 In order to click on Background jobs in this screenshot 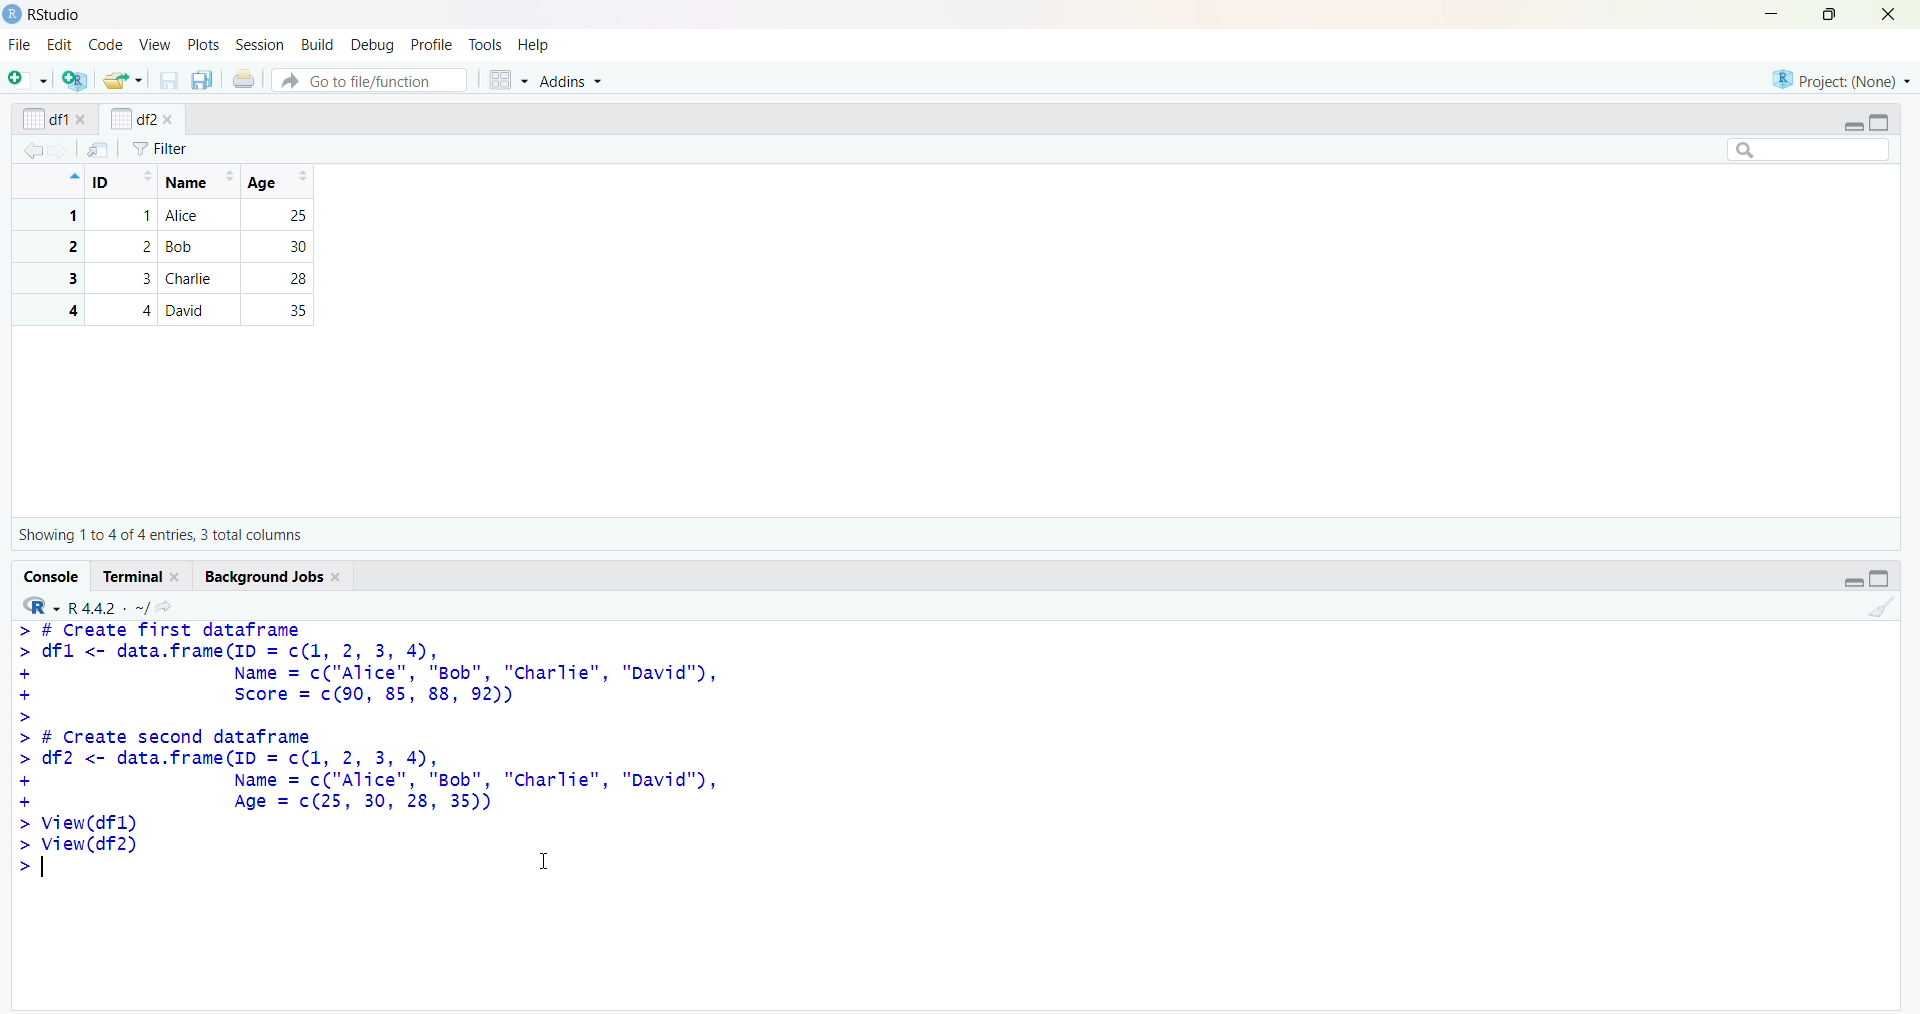, I will do `click(264, 577)`.